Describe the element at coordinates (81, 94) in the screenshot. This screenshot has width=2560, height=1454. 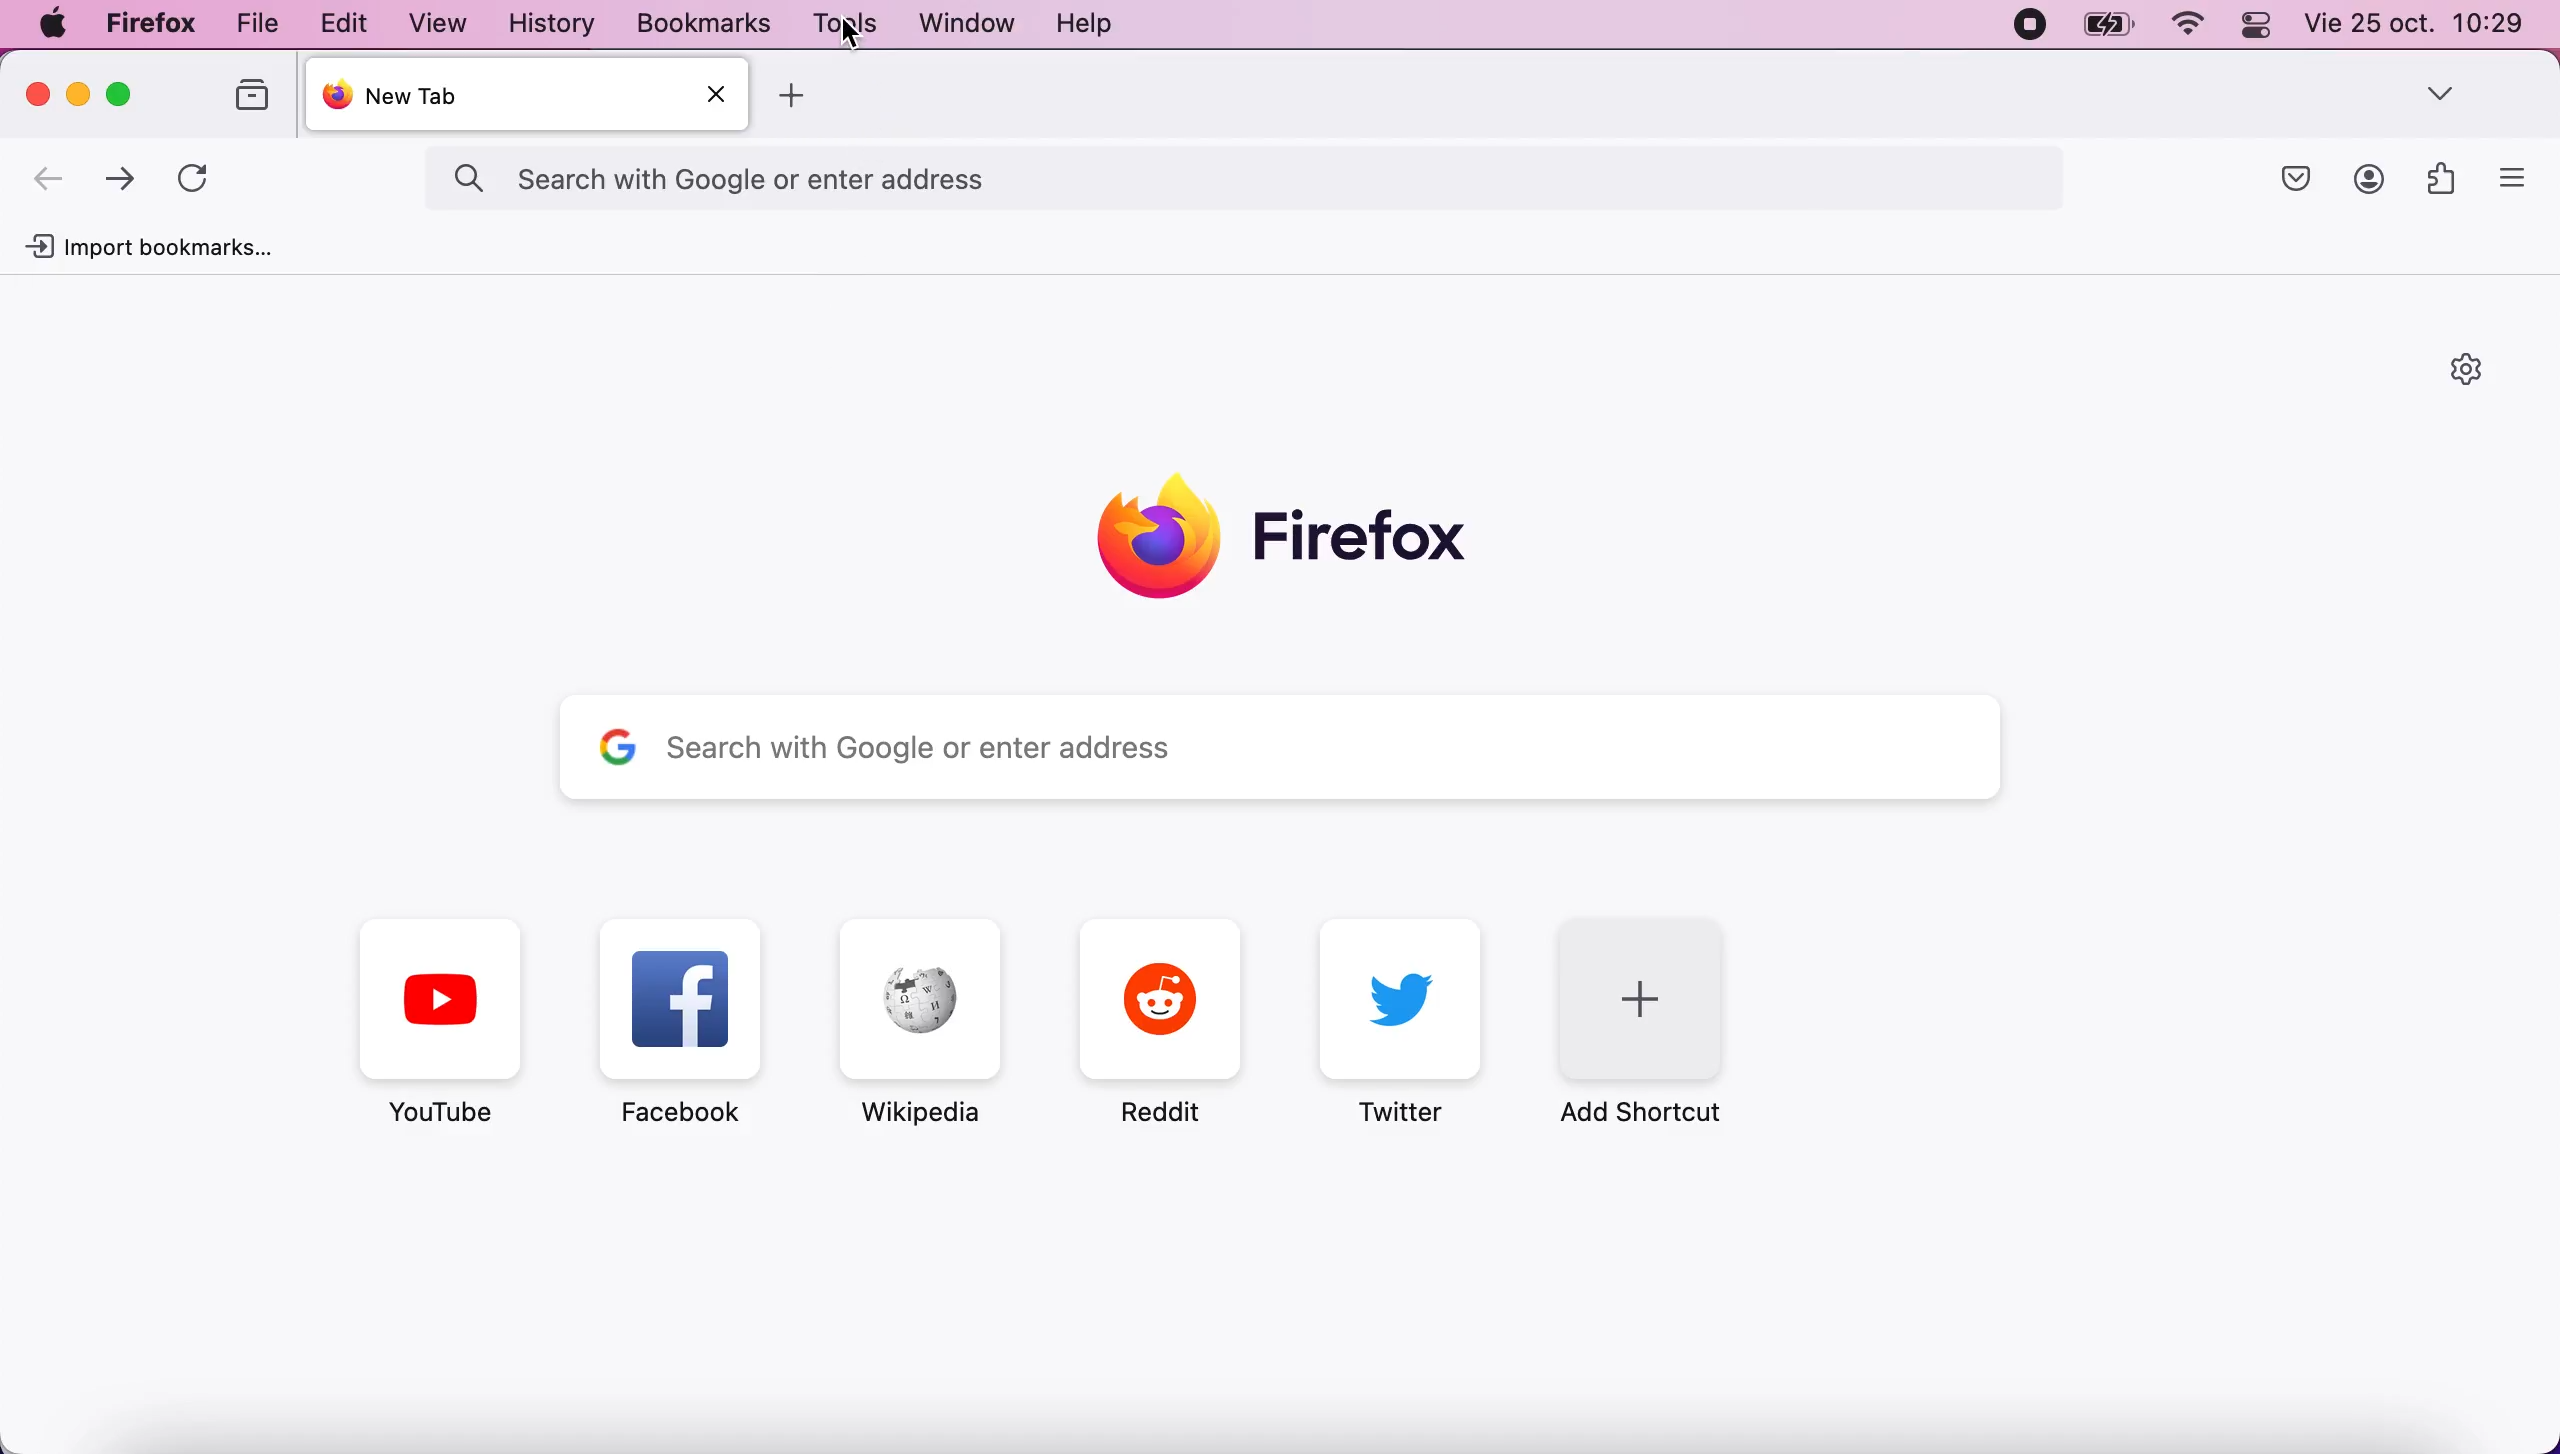
I see `Minimize` at that location.